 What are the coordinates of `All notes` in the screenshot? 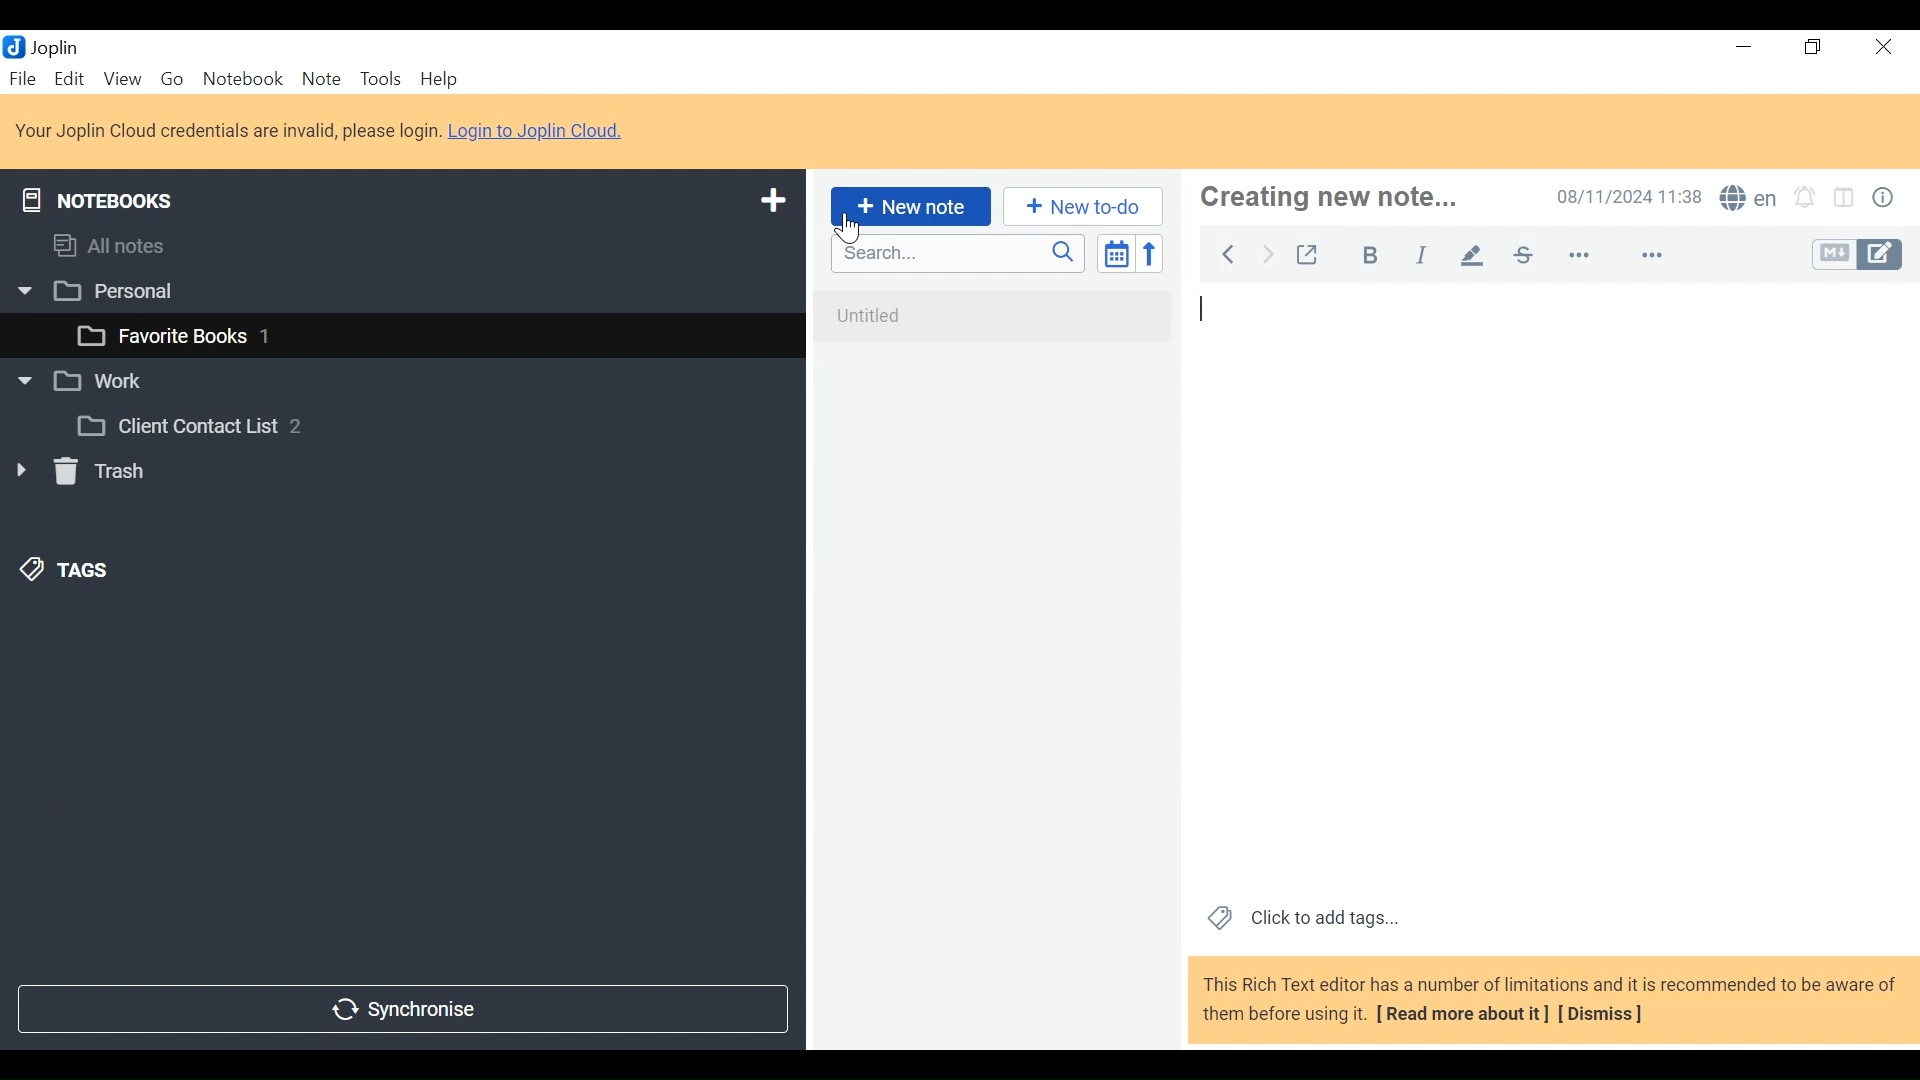 It's located at (111, 247).